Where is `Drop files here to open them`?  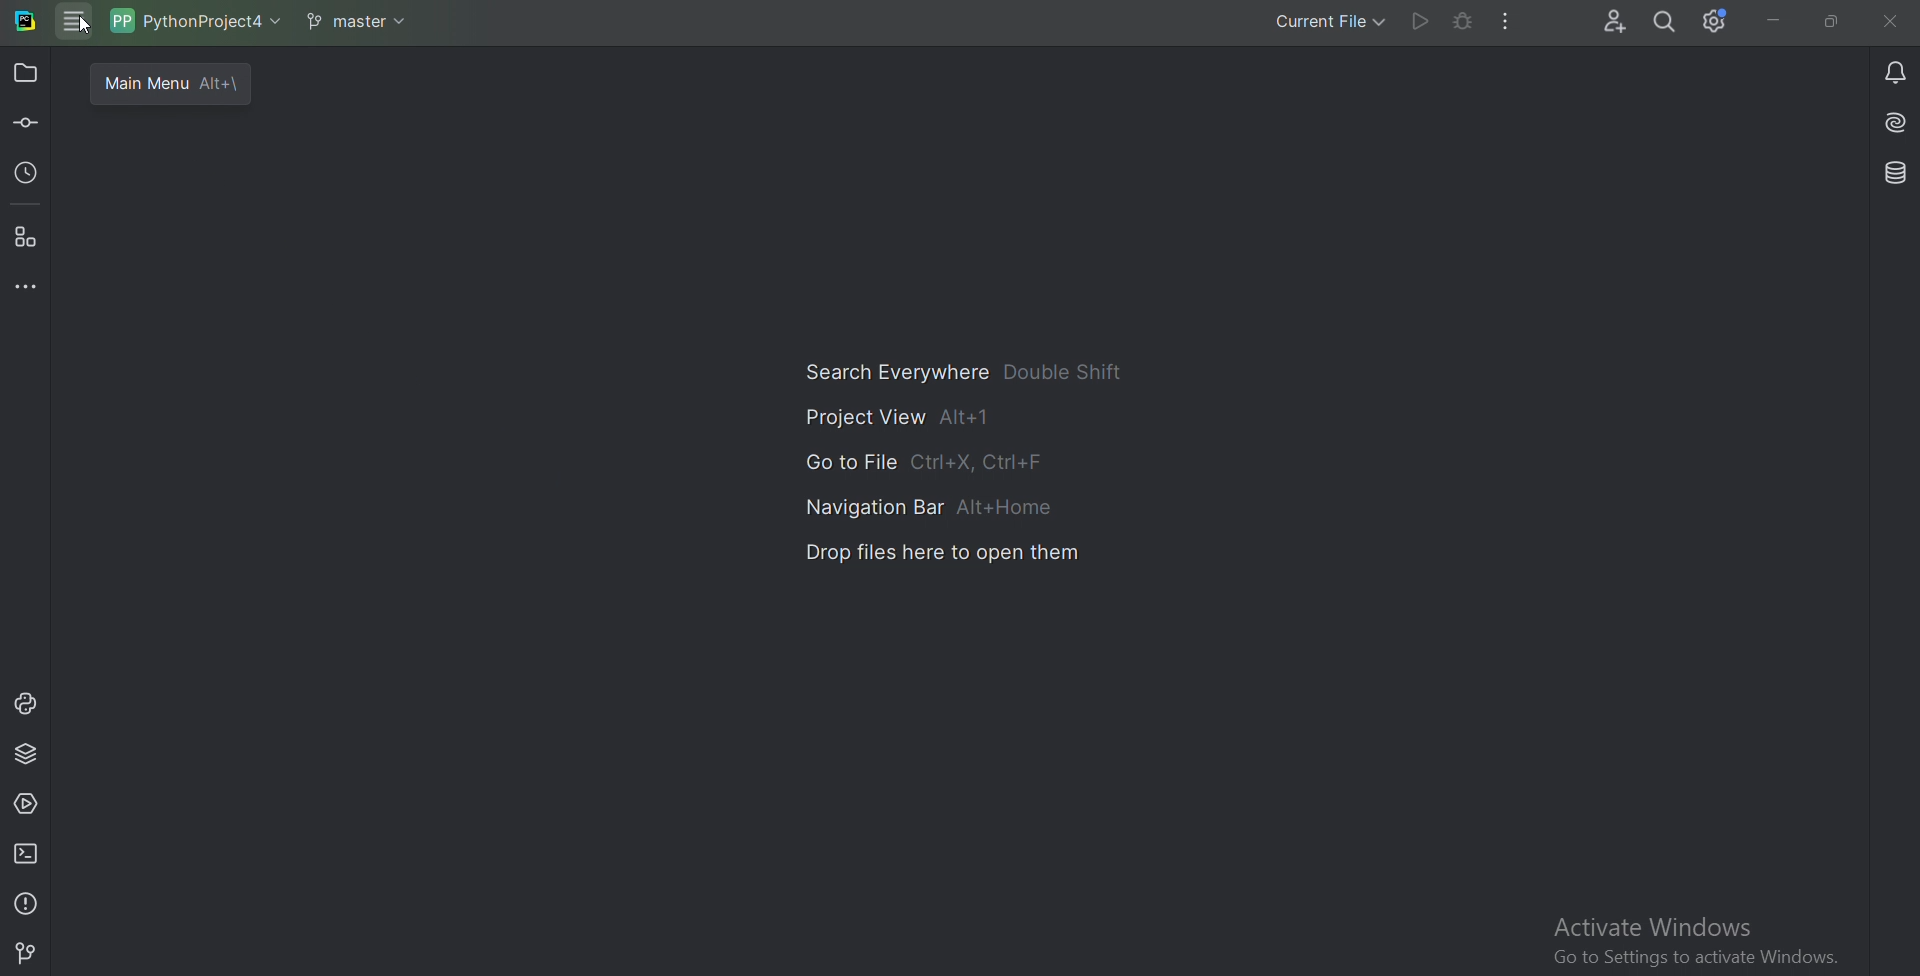 Drop files here to open them is located at coordinates (946, 553).